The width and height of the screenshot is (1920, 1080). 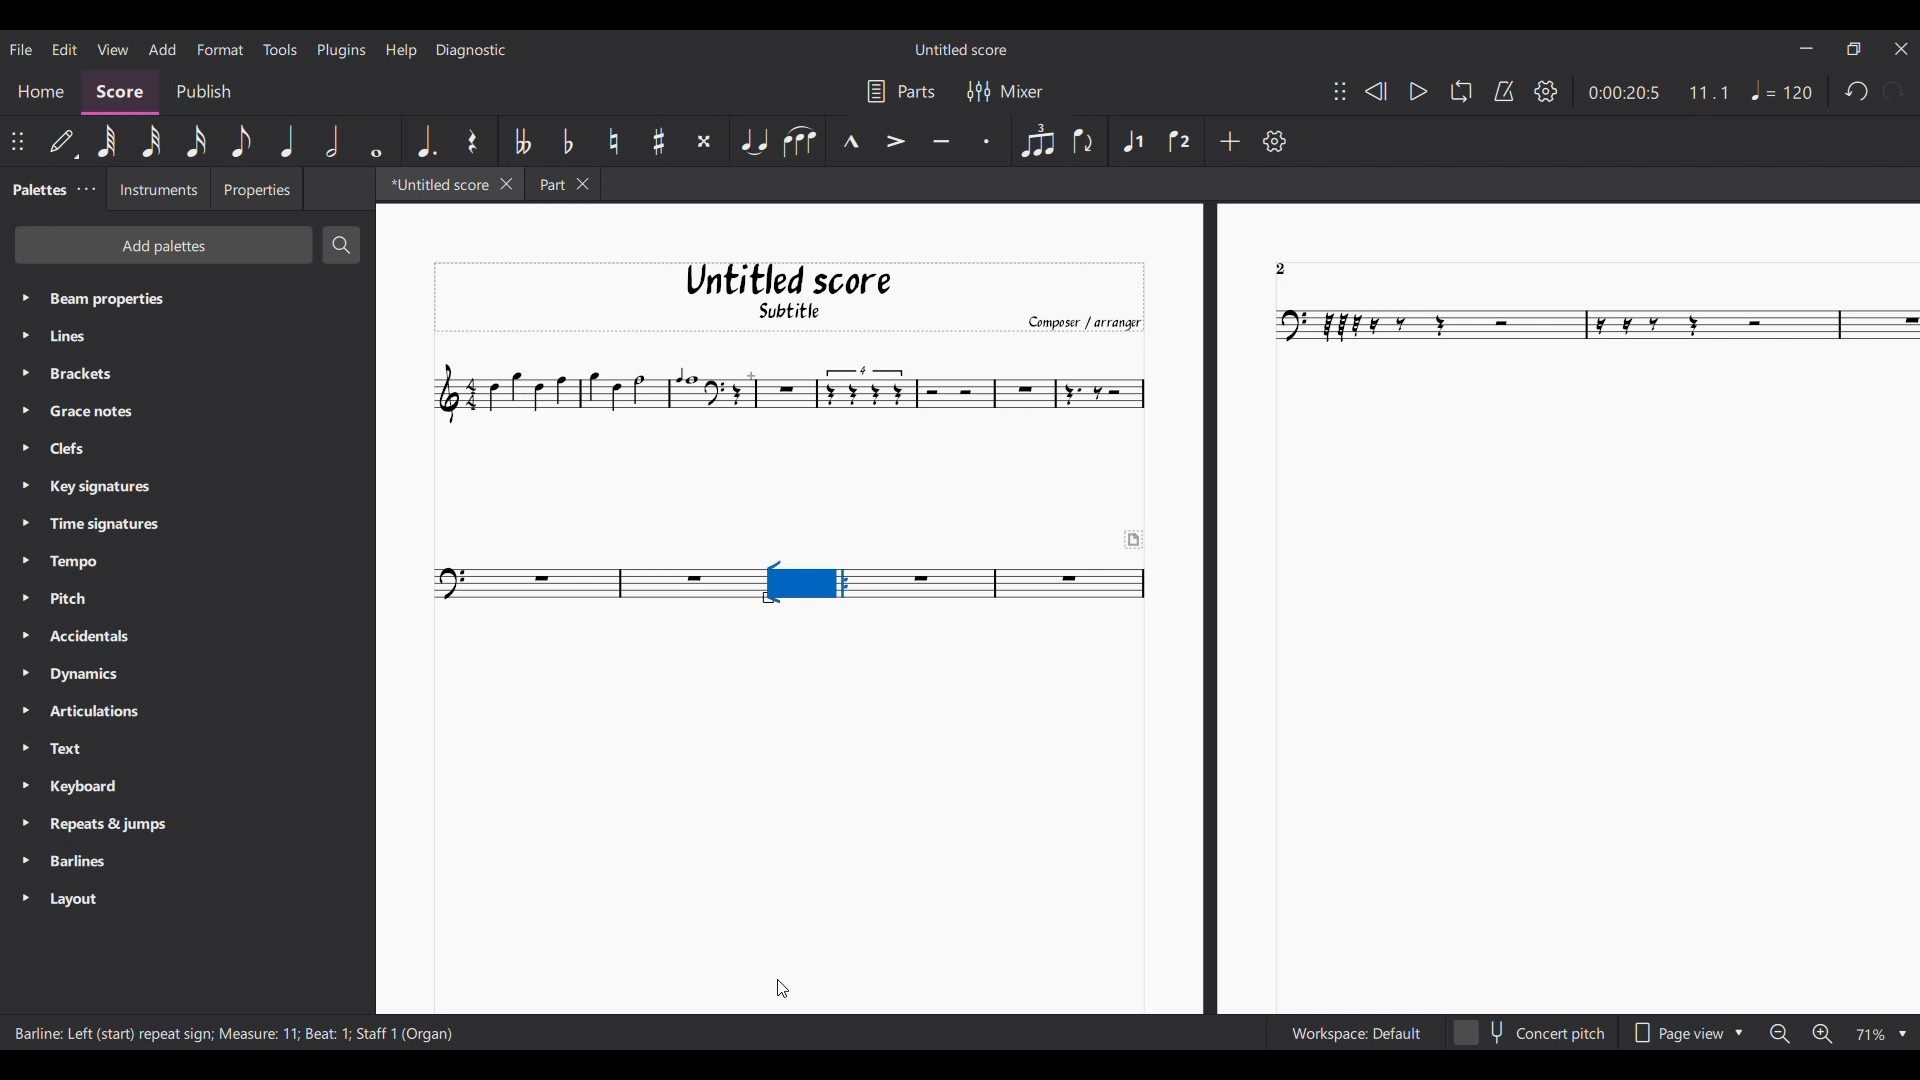 What do you see at coordinates (1688, 1034) in the screenshot?
I see `Page view options` at bounding box center [1688, 1034].